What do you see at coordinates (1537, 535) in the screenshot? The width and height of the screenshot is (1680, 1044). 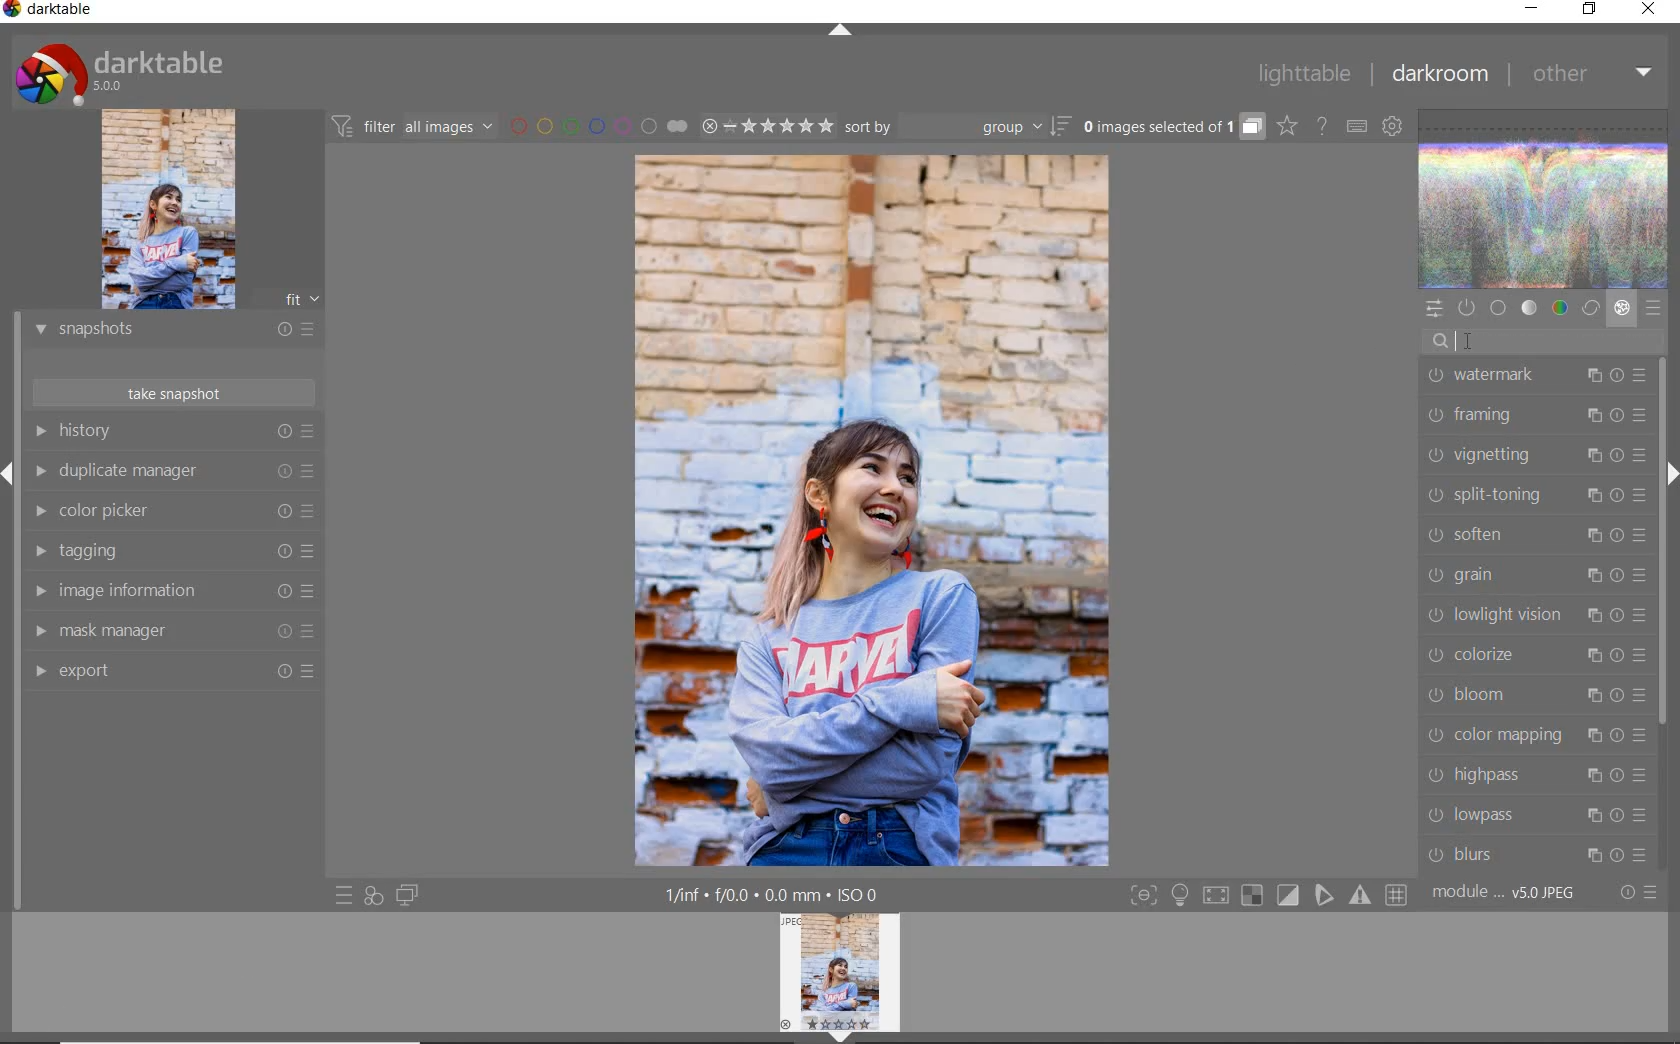 I see `soften` at bounding box center [1537, 535].